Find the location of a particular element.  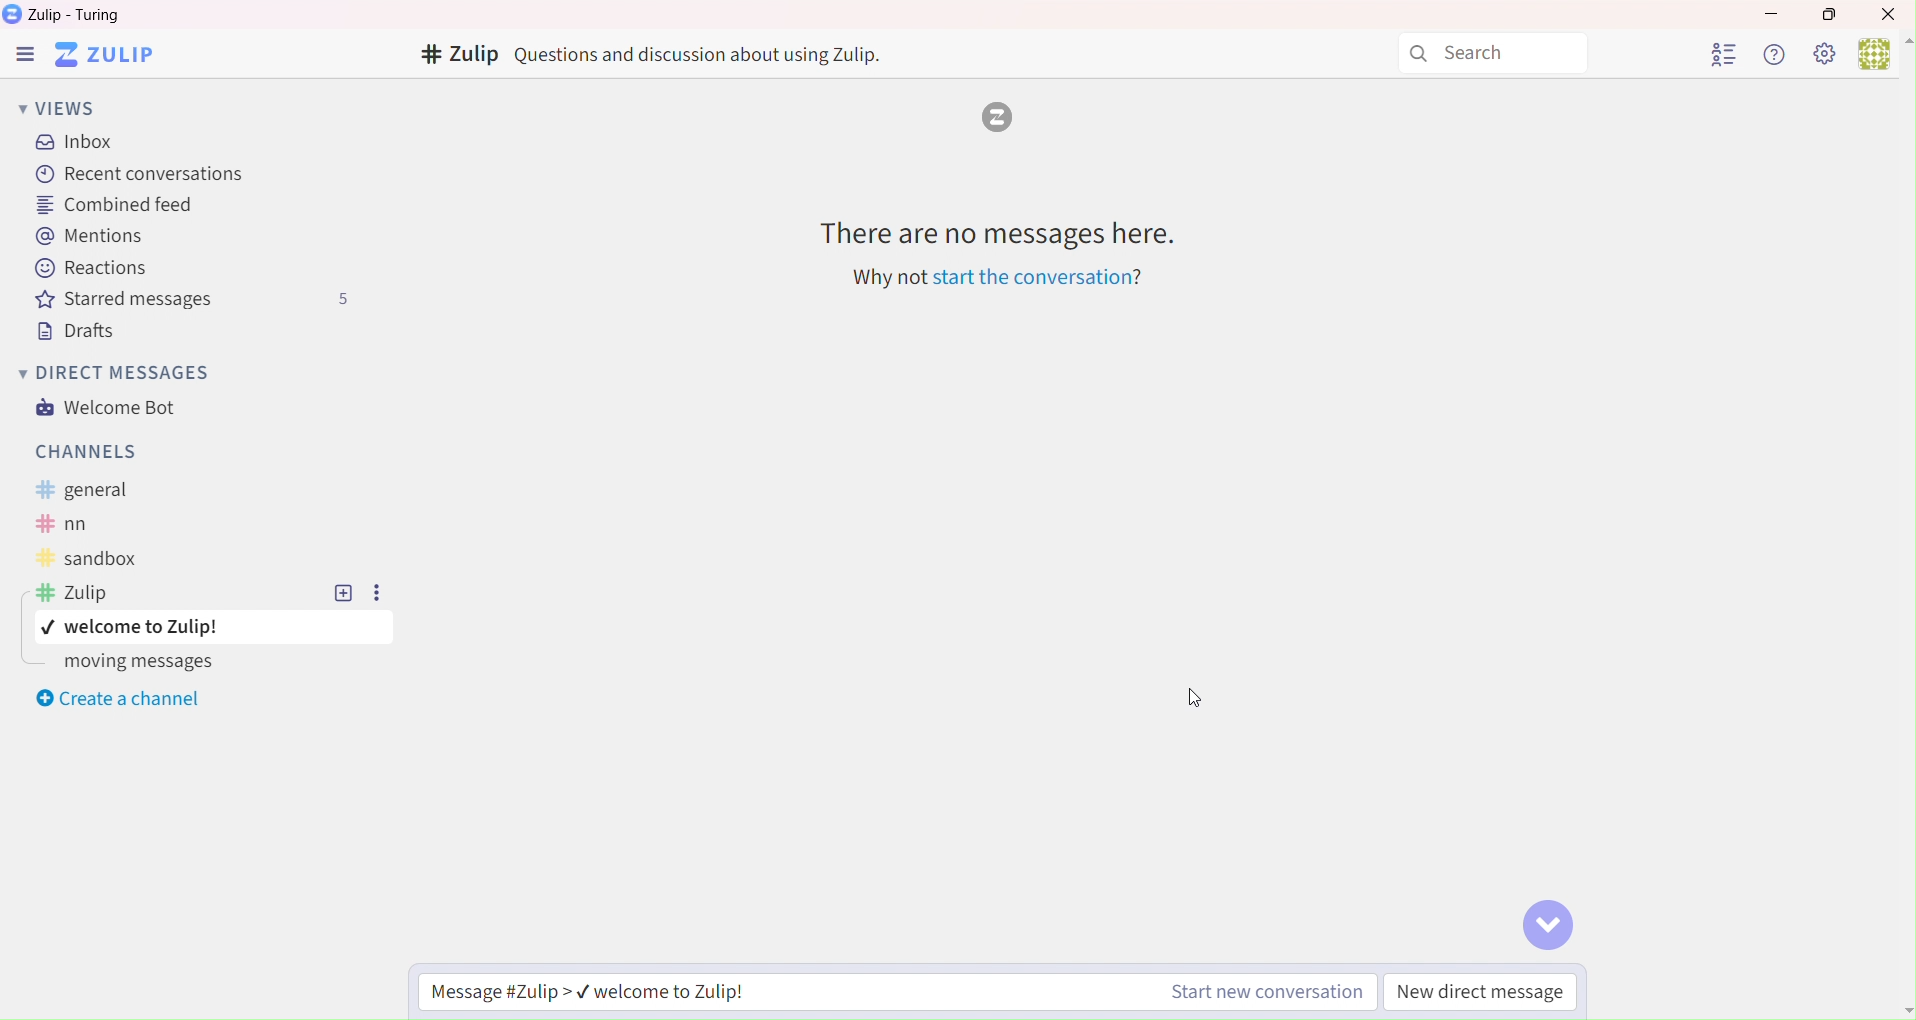

Close is located at coordinates (1887, 15).